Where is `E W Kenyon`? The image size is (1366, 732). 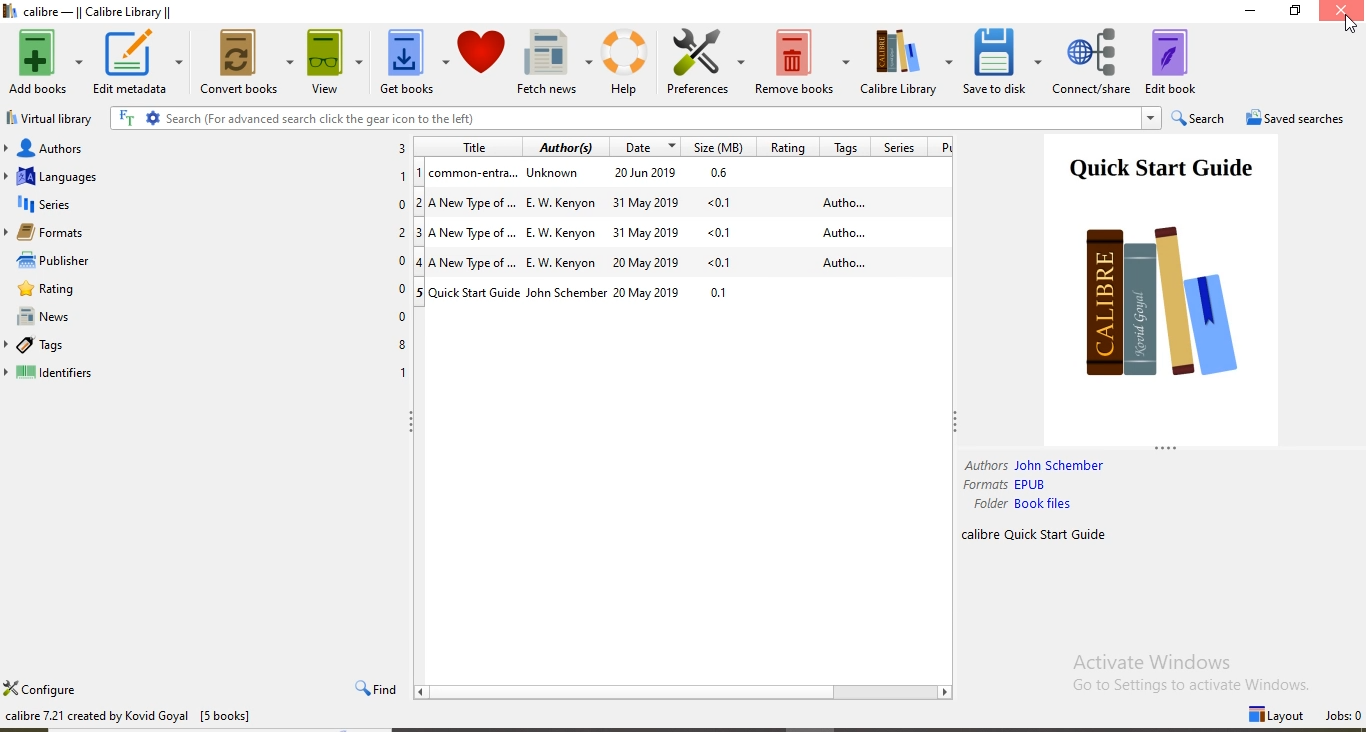
E W Kenyon is located at coordinates (559, 231).